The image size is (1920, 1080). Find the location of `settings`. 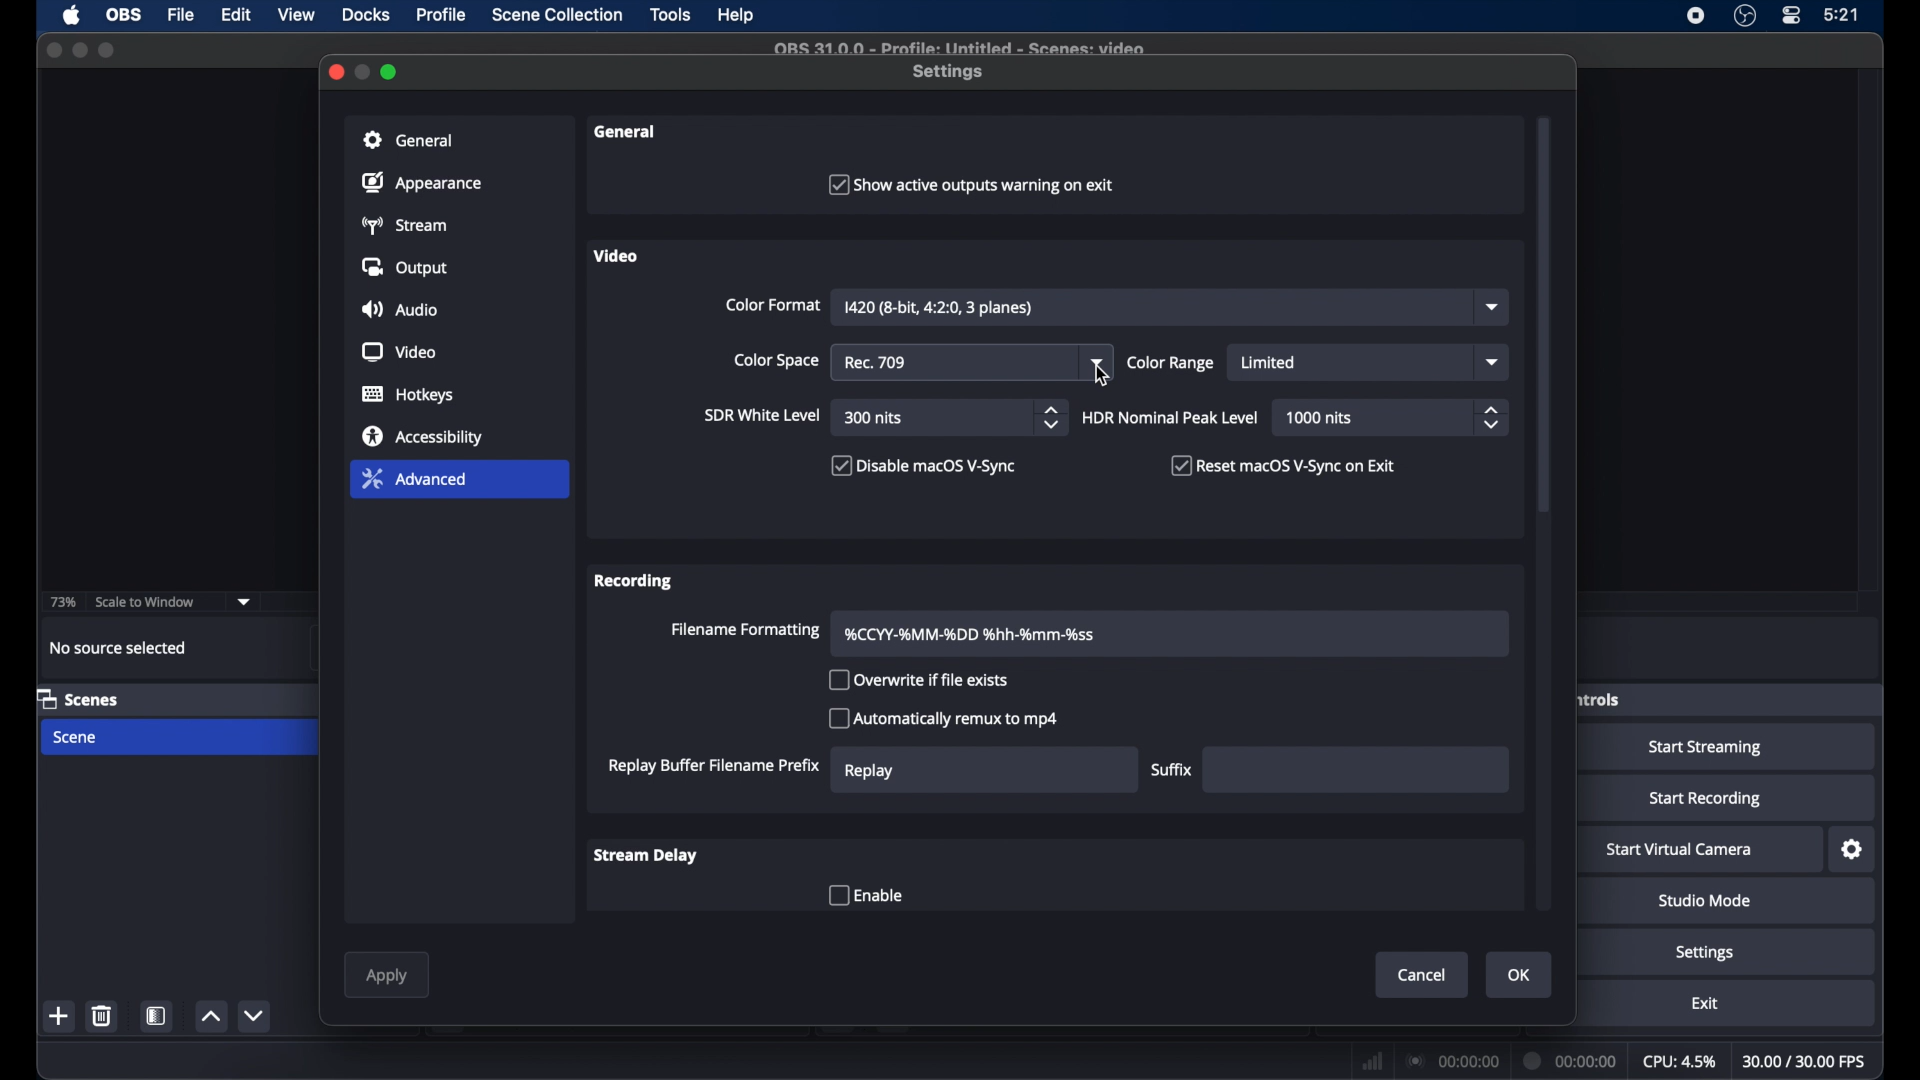

settings is located at coordinates (1704, 954).